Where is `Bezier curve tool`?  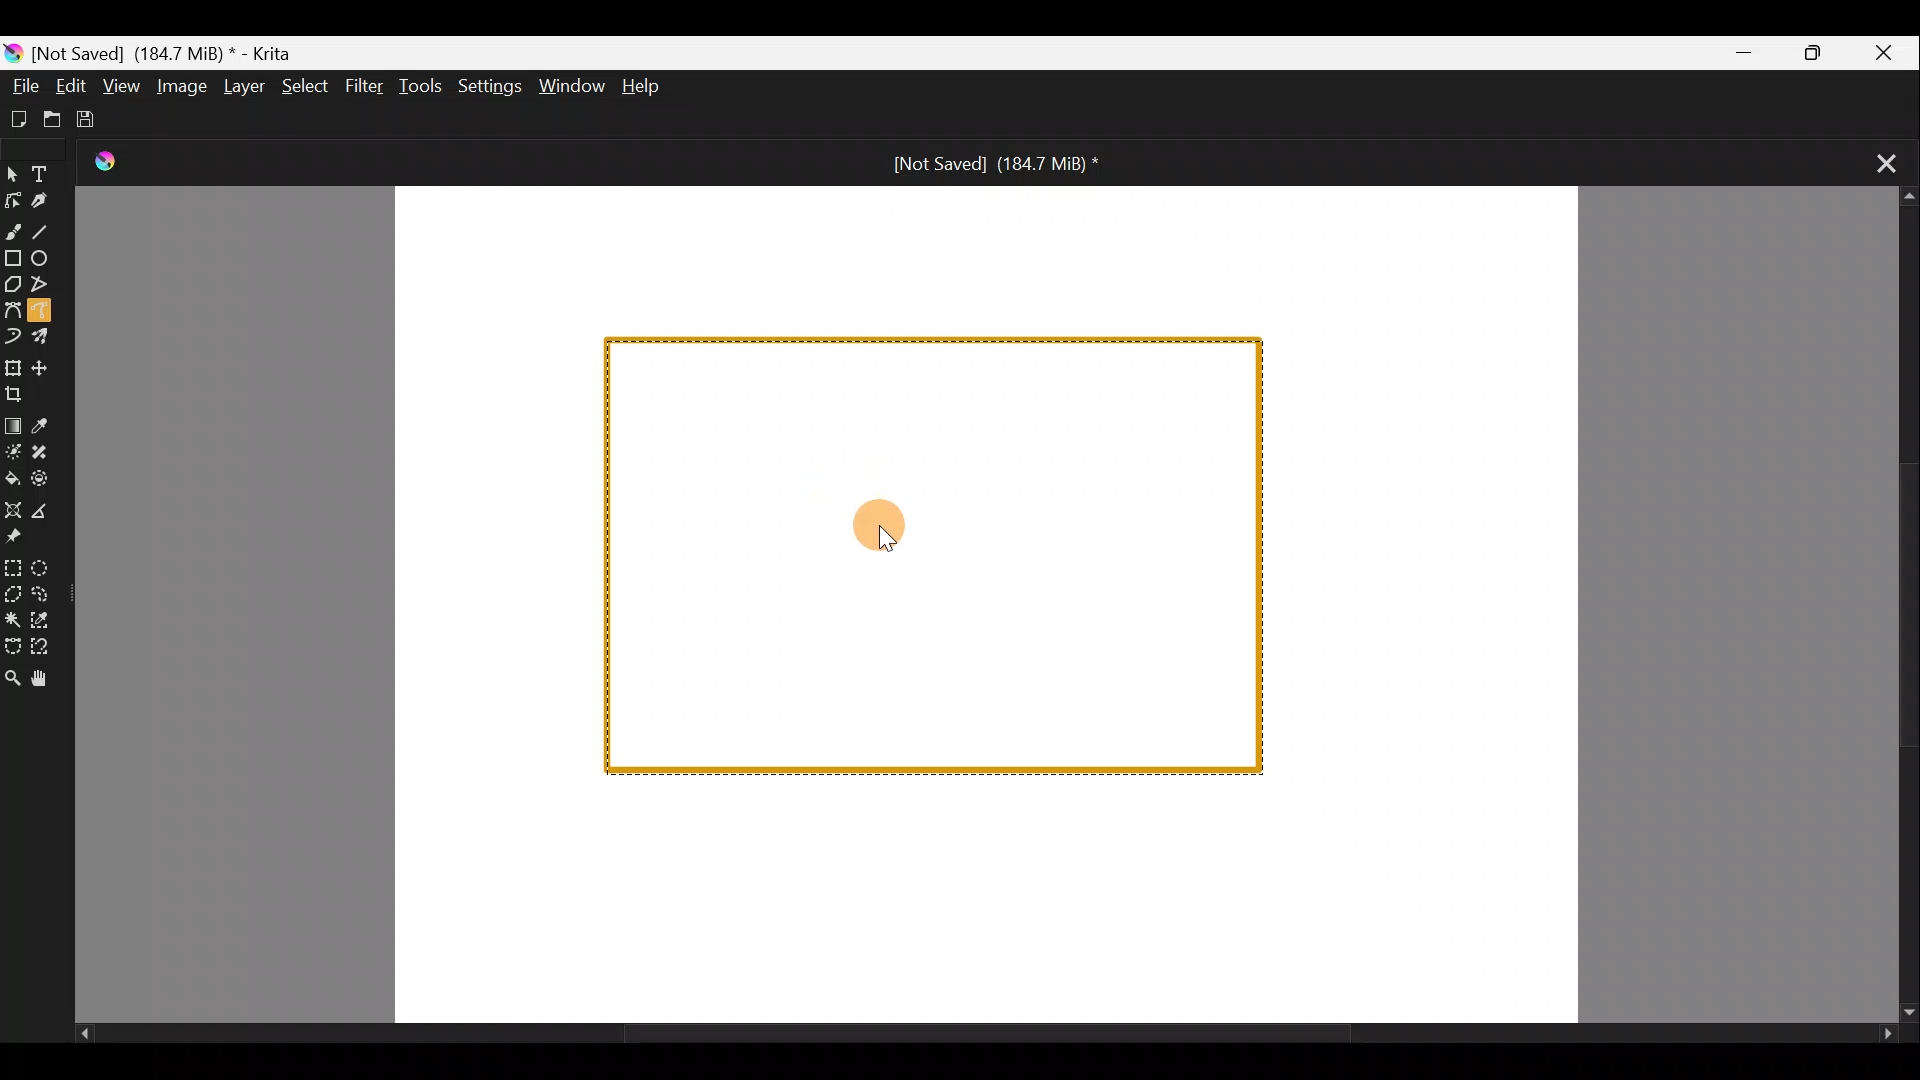 Bezier curve tool is located at coordinates (14, 311).